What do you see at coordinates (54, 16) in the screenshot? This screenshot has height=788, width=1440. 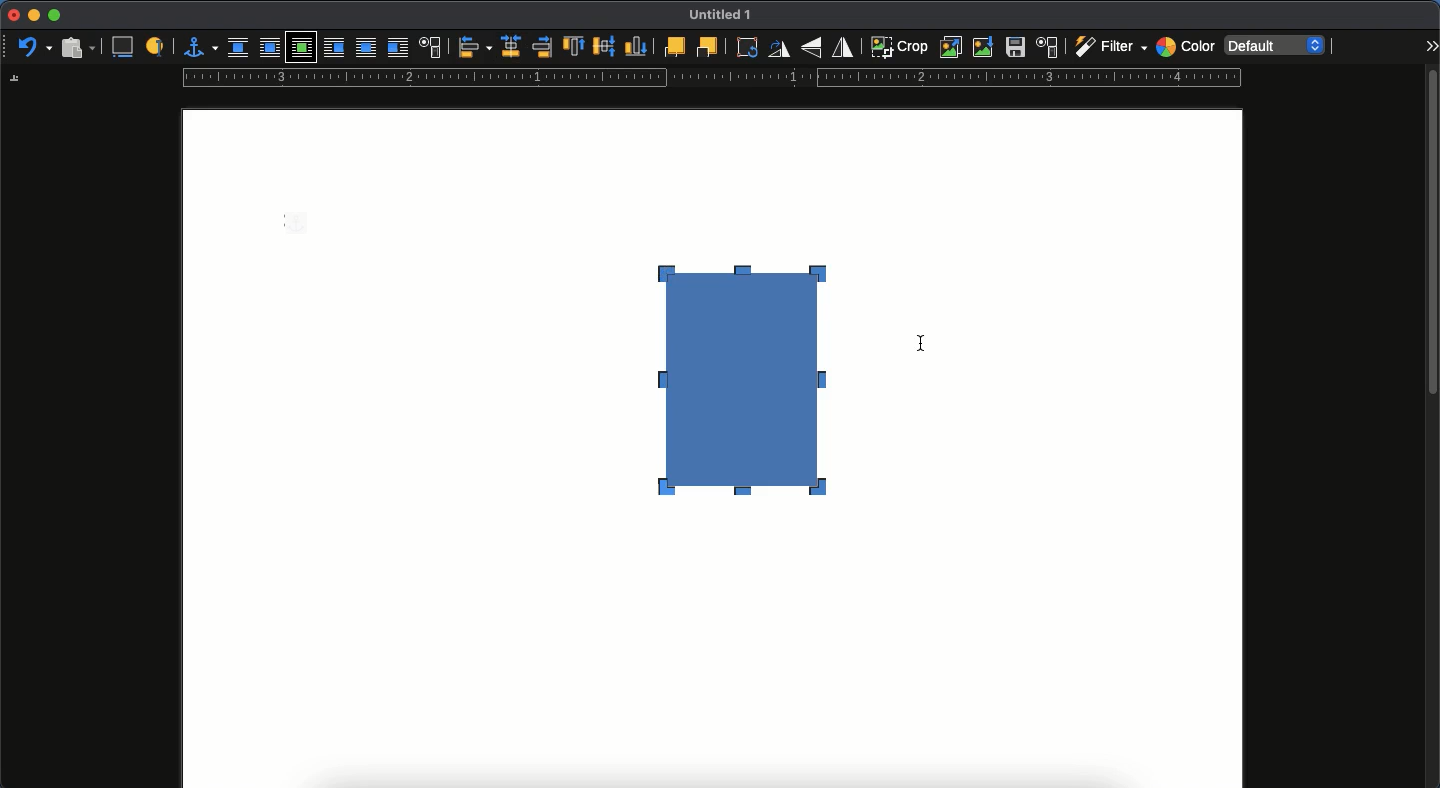 I see `maximize` at bounding box center [54, 16].